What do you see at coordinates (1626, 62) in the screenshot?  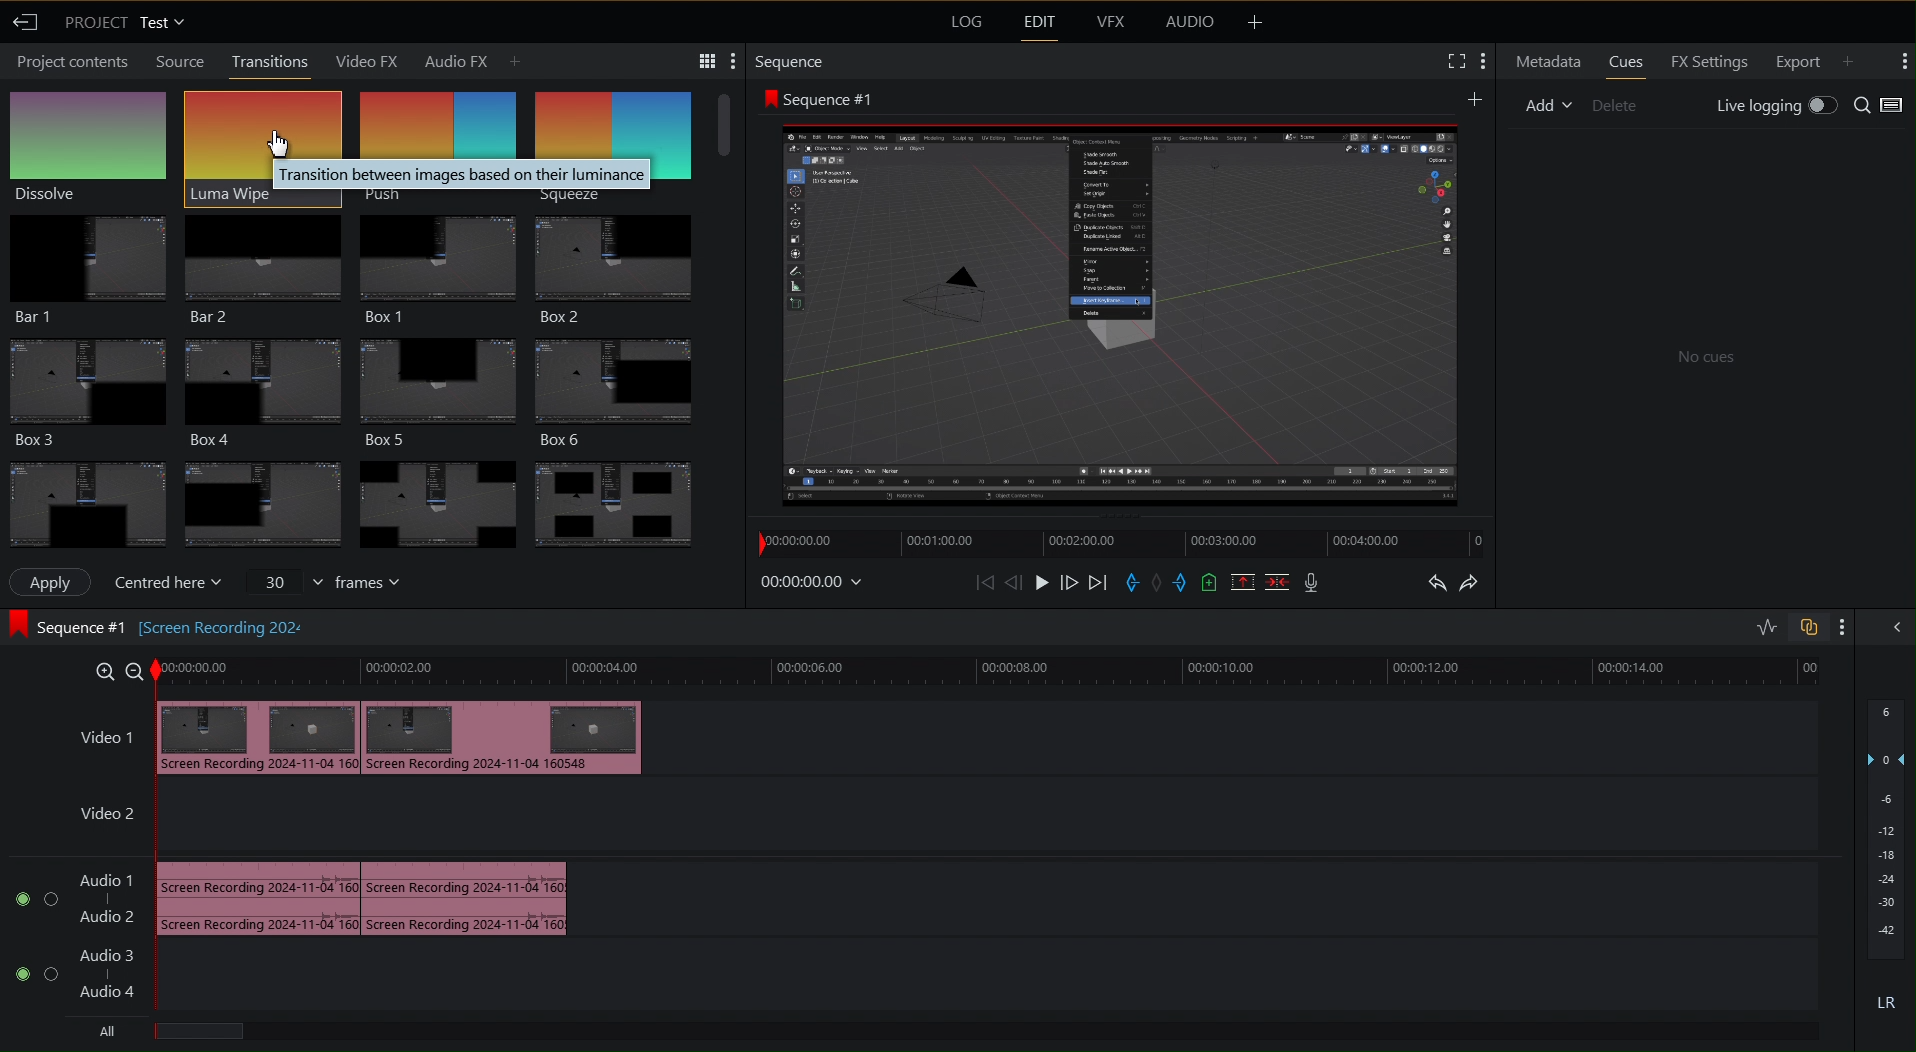 I see `Cues` at bounding box center [1626, 62].